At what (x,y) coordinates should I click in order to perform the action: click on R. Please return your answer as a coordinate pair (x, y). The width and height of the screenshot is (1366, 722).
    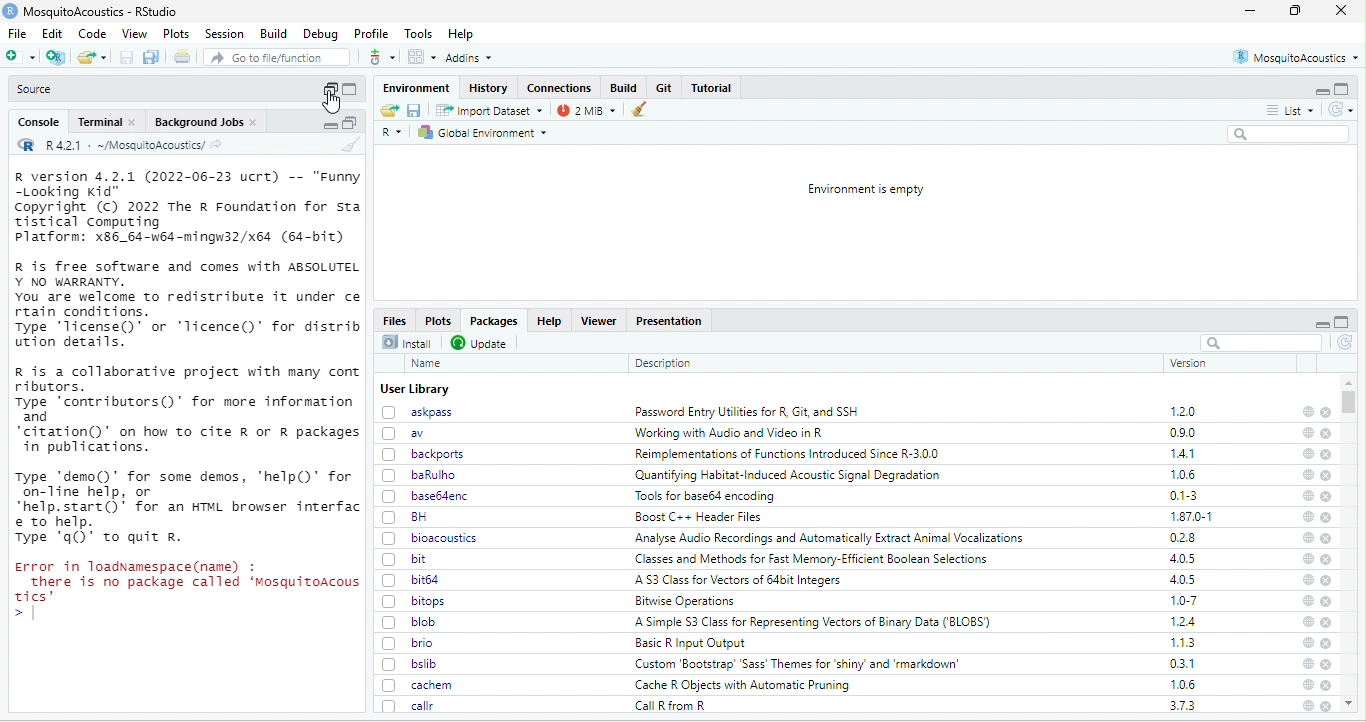
    Looking at the image, I should click on (392, 133).